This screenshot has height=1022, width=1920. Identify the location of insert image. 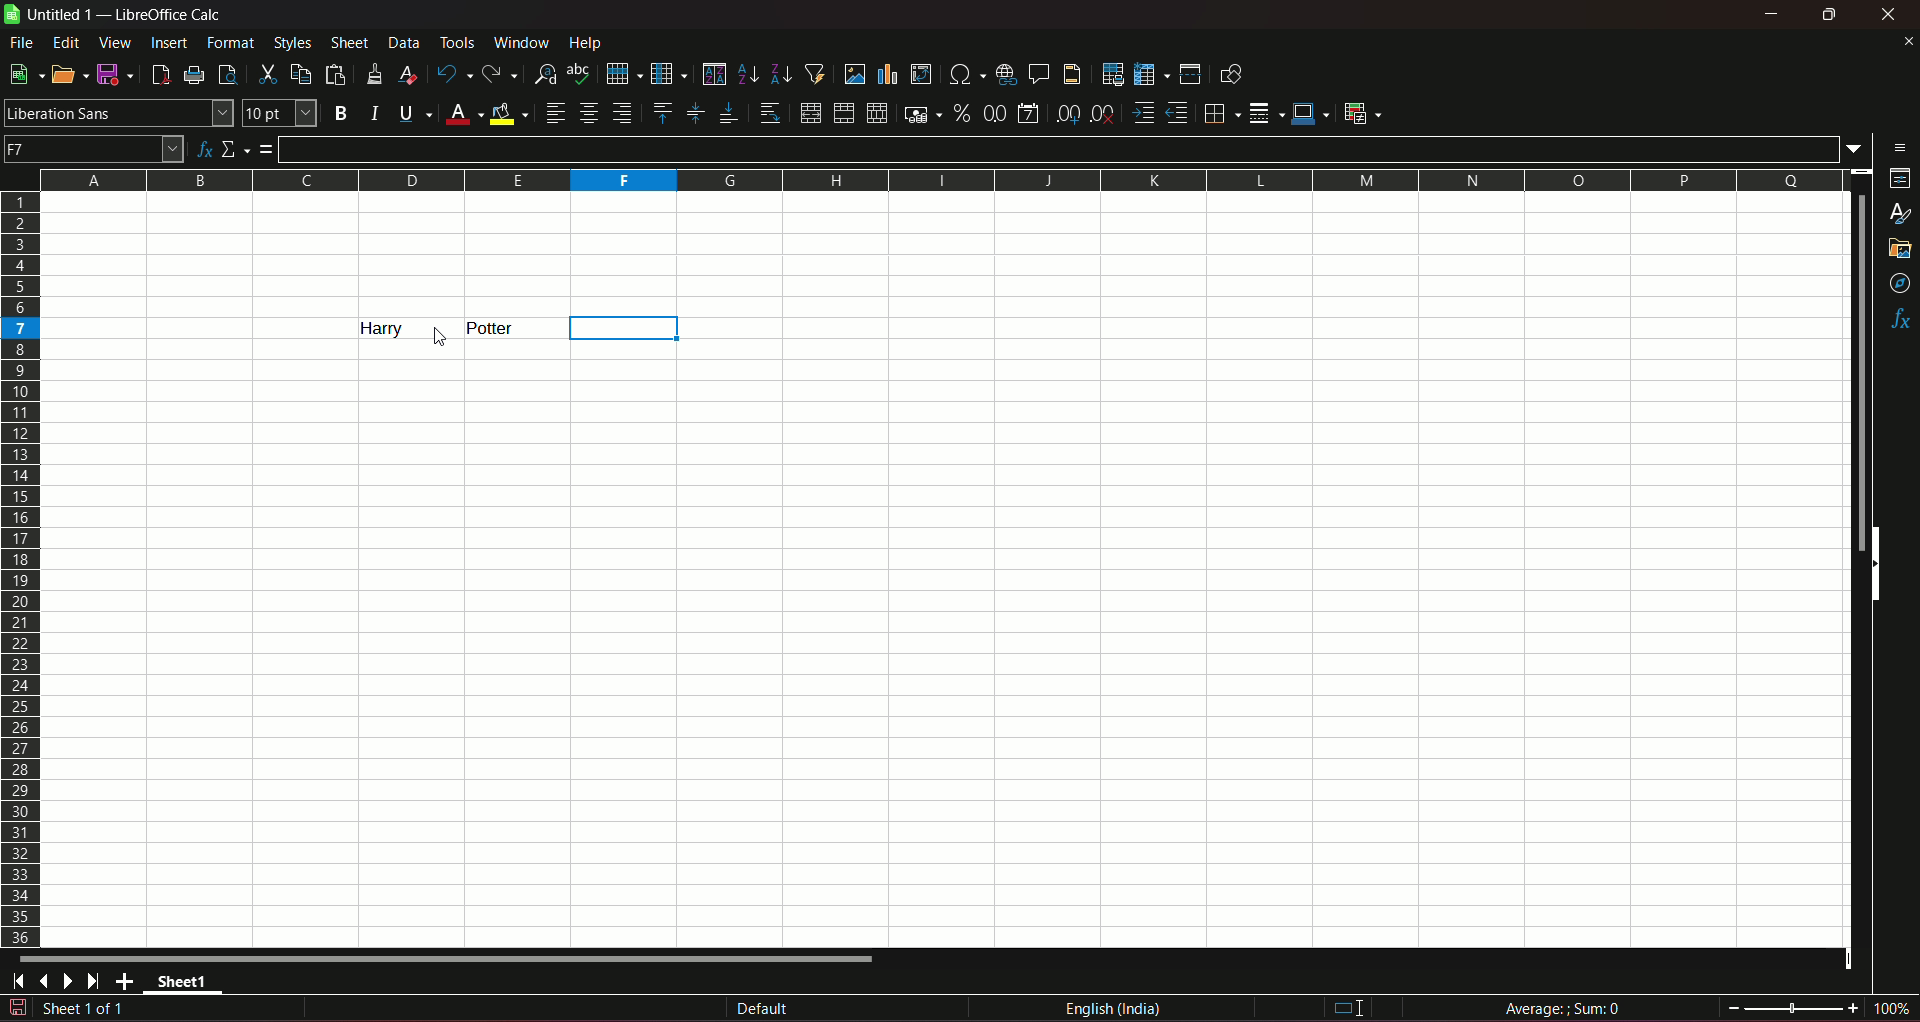
(854, 74).